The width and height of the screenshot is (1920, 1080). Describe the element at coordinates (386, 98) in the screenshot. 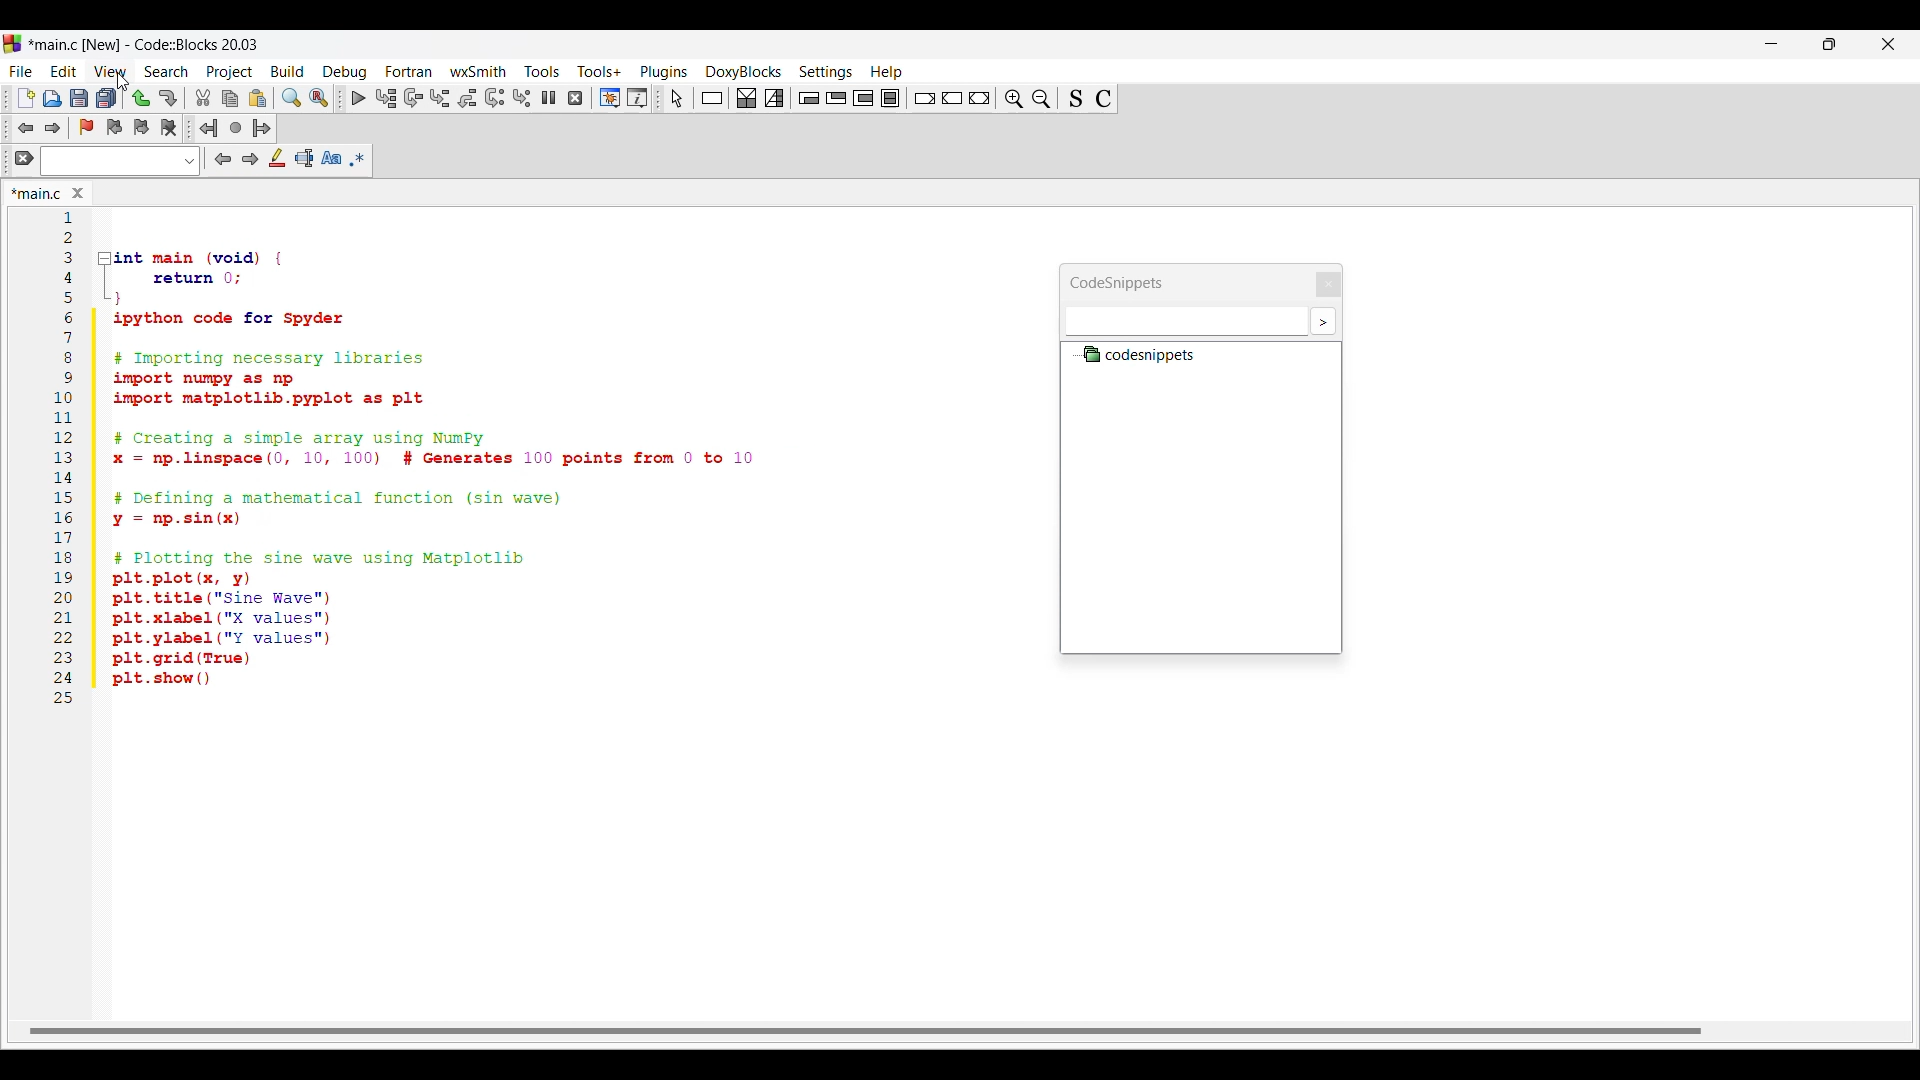

I see `Run to cursor` at that location.